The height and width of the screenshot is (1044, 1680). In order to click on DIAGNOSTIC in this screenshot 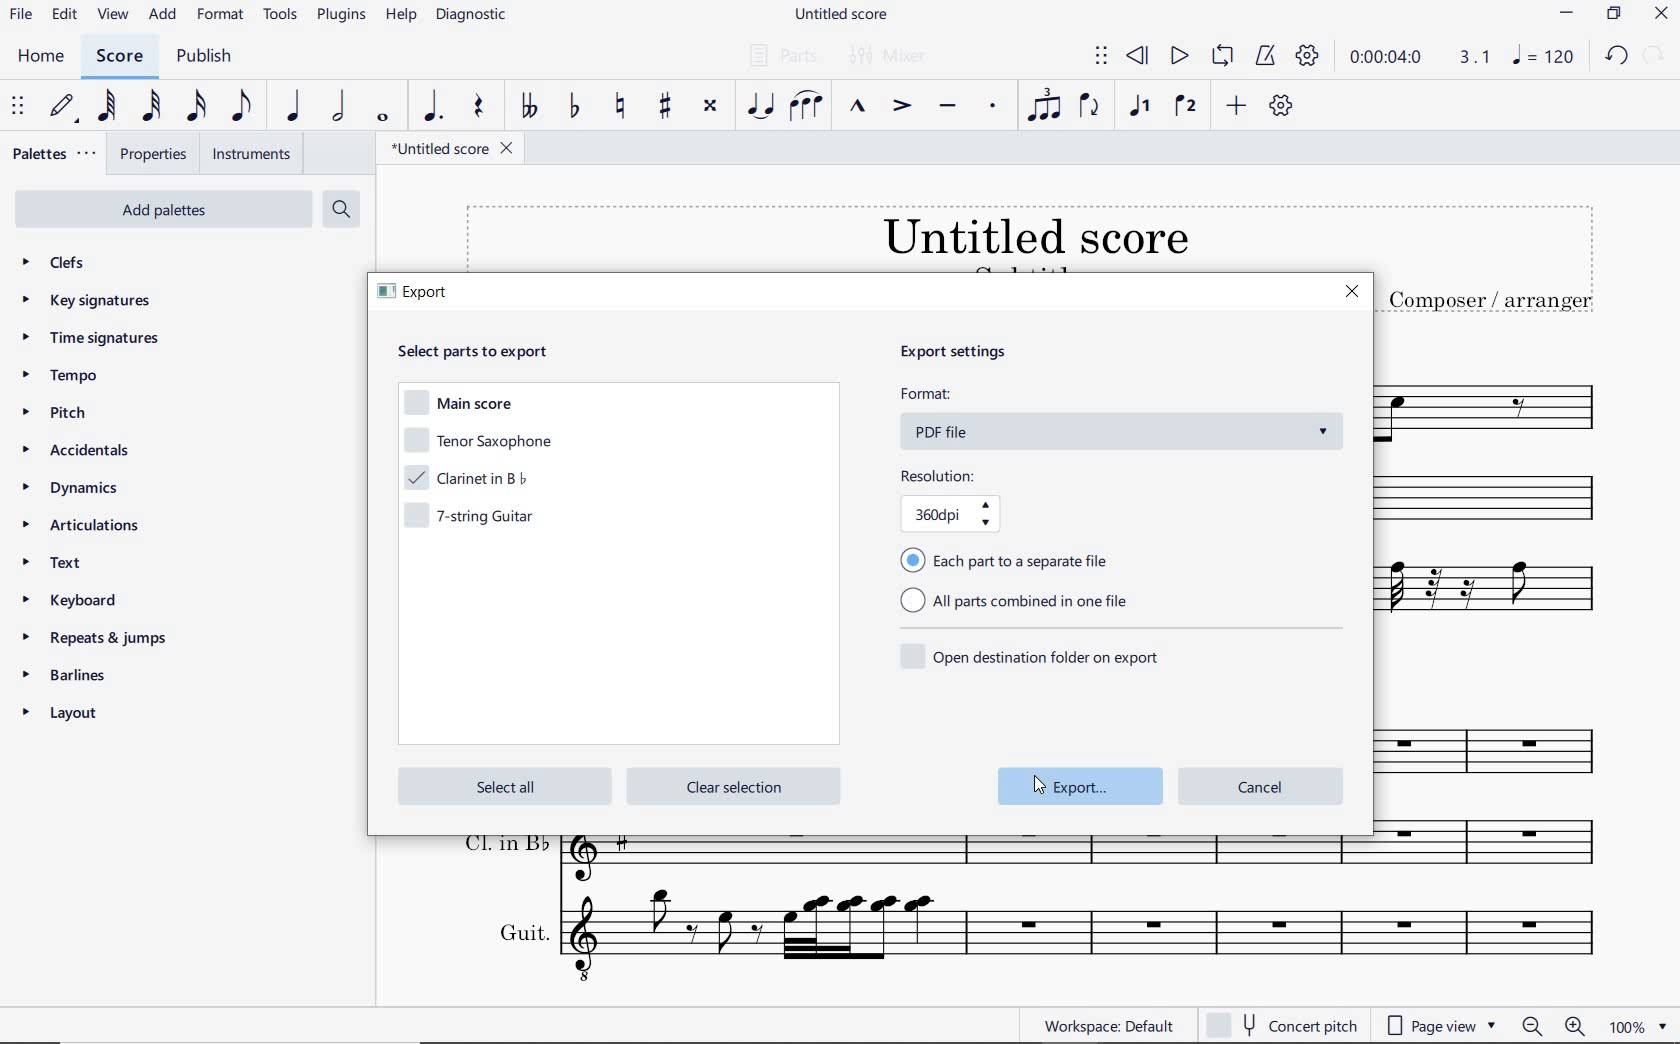, I will do `click(471, 16)`.